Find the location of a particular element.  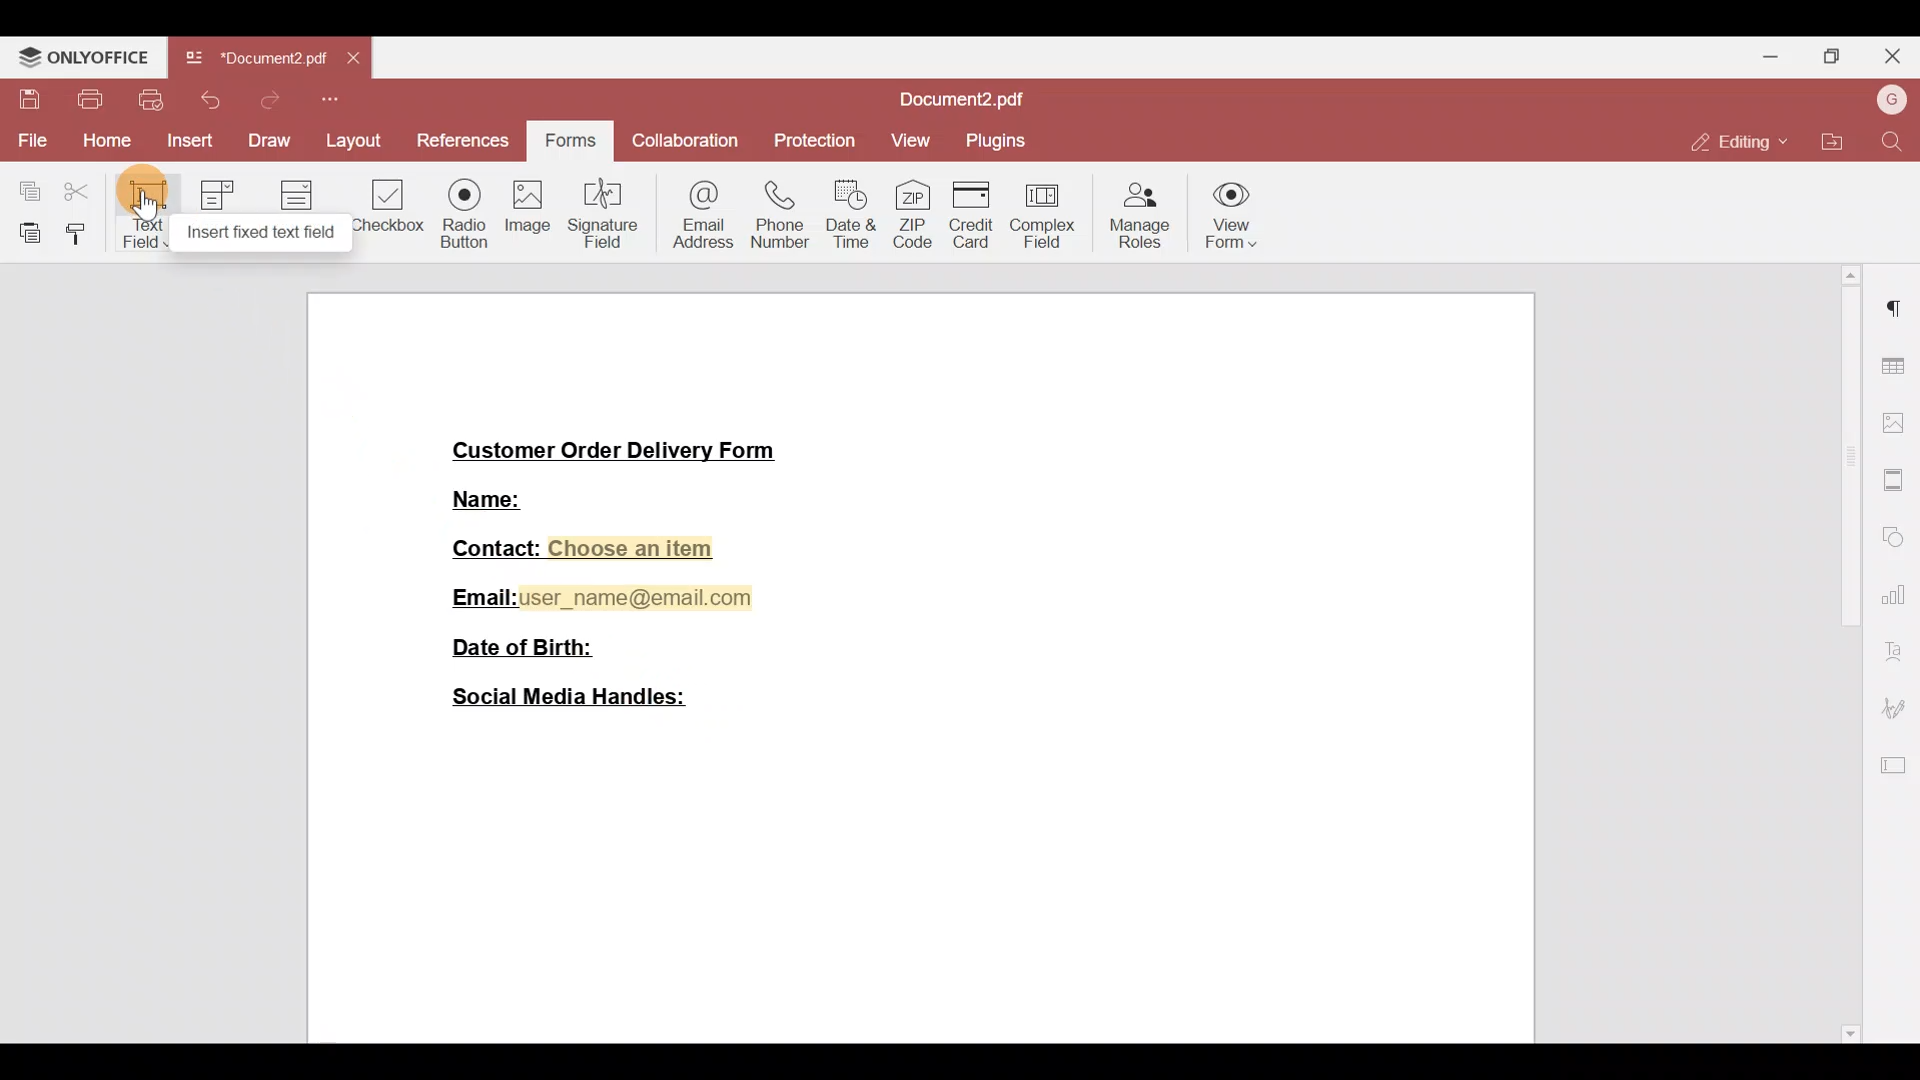

Maximize is located at coordinates (1839, 55).